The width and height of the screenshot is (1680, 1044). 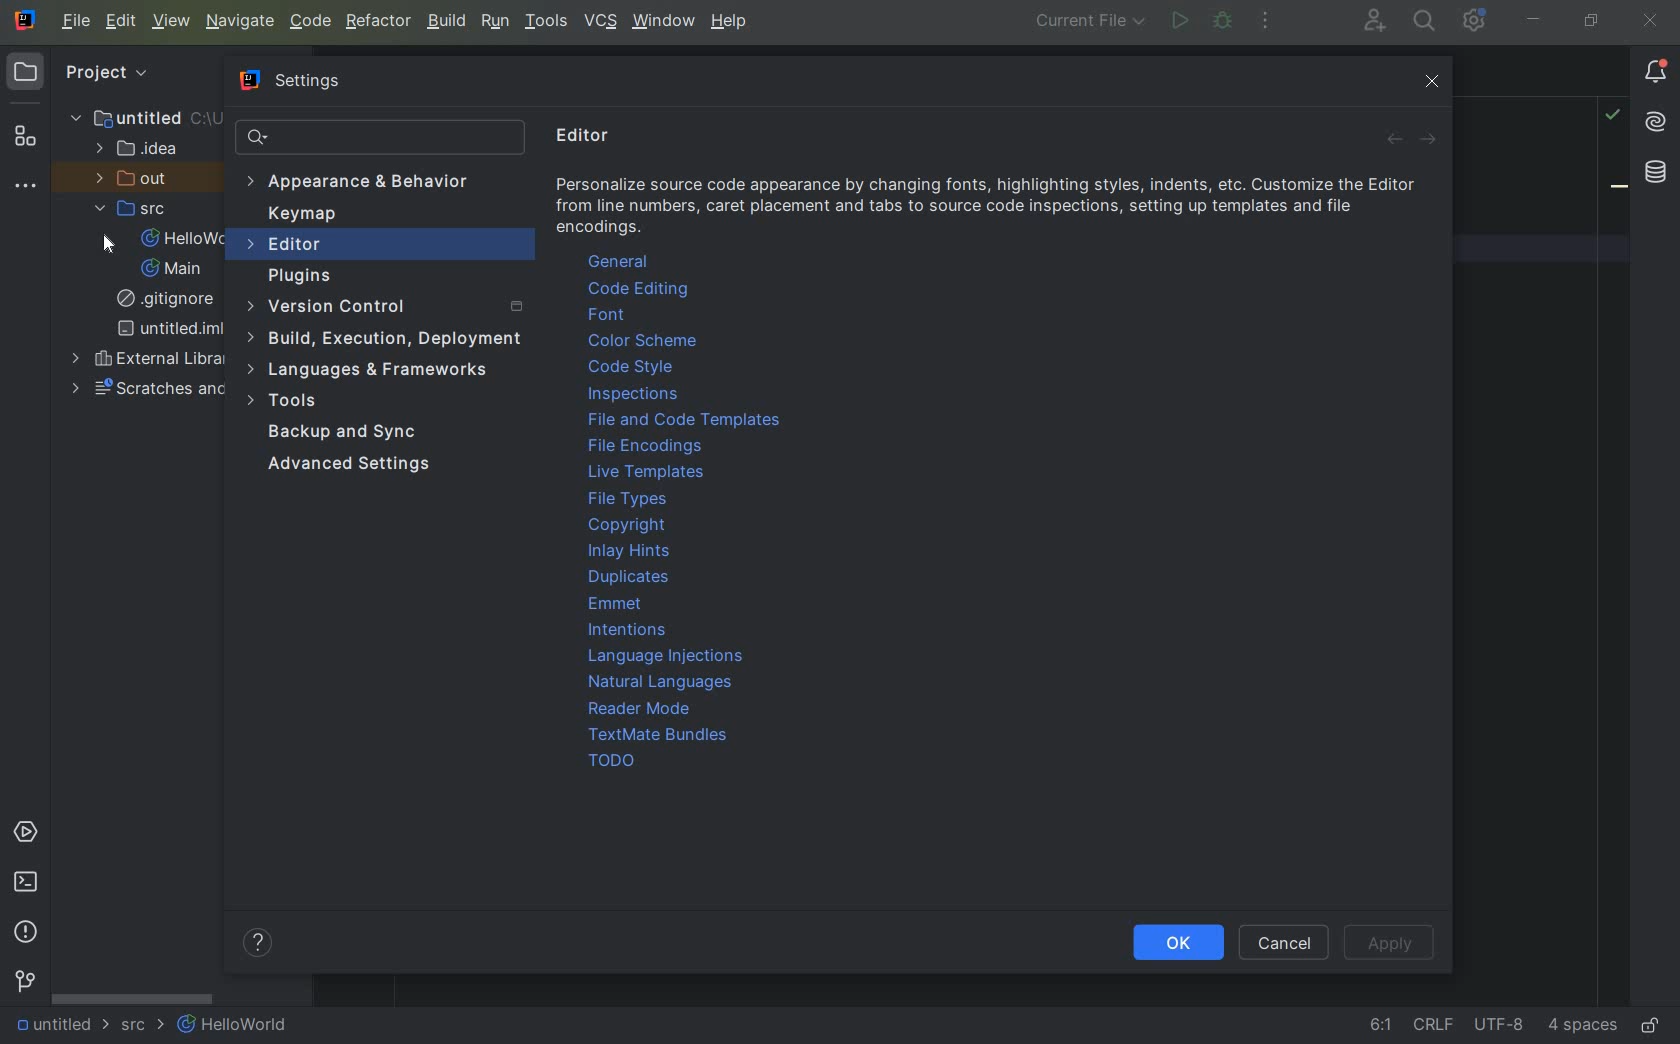 I want to click on cursor, so click(x=106, y=248).